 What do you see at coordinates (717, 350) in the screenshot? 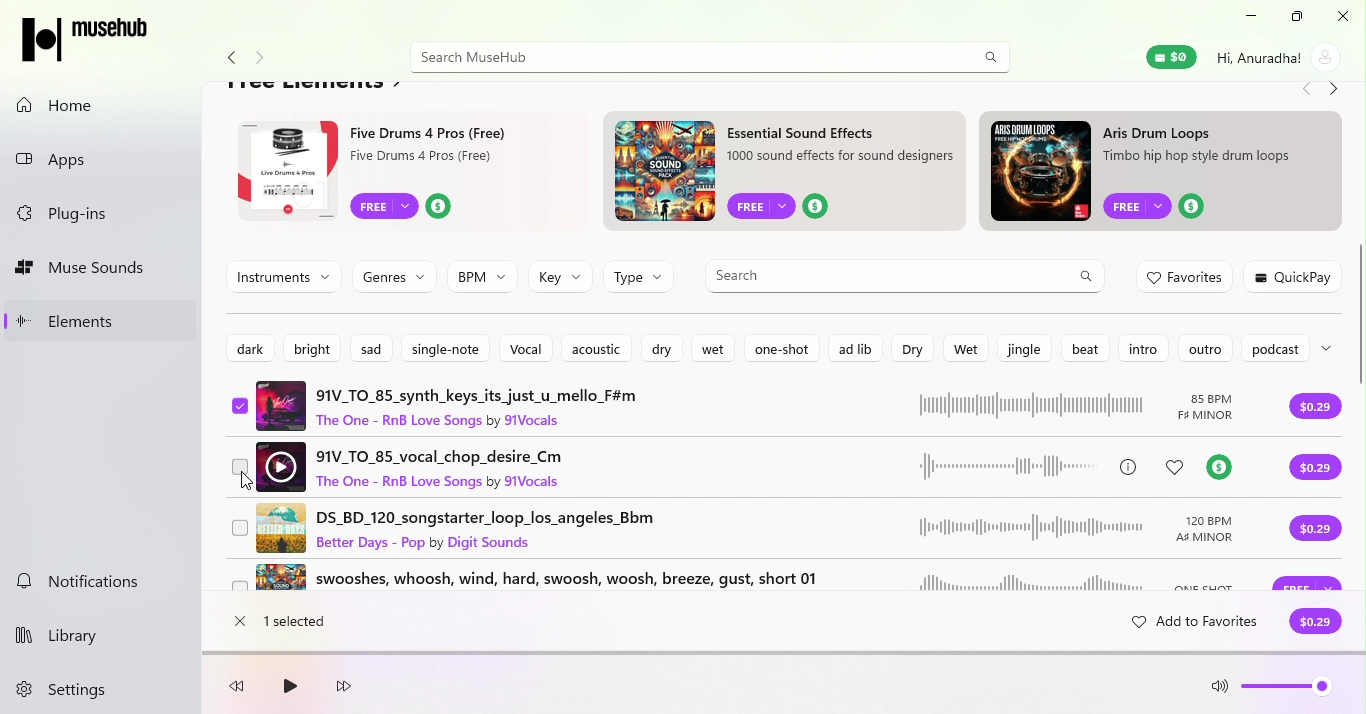
I see `Wet` at bounding box center [717, 350].